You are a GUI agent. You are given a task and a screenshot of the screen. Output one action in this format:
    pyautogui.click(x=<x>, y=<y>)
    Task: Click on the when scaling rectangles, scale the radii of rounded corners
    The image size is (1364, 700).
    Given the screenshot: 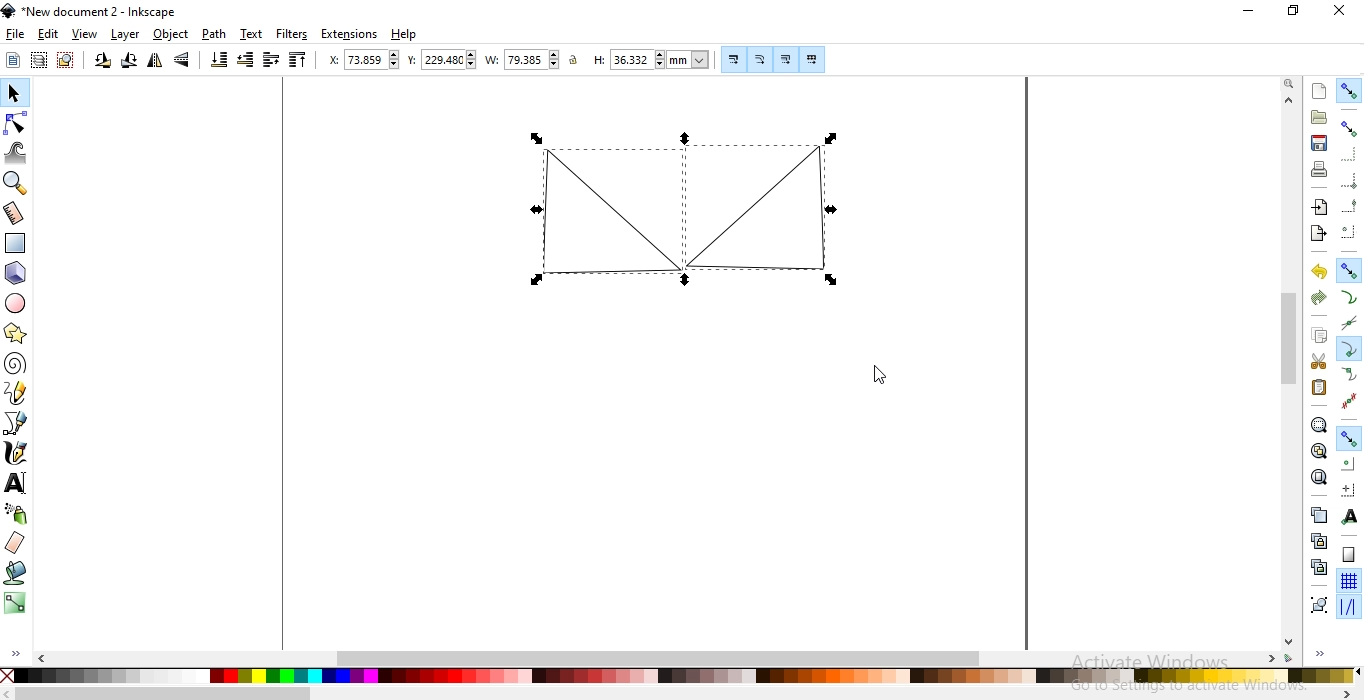 What is the action you would take?
    pyautogui.click(x=760, y=60)
    